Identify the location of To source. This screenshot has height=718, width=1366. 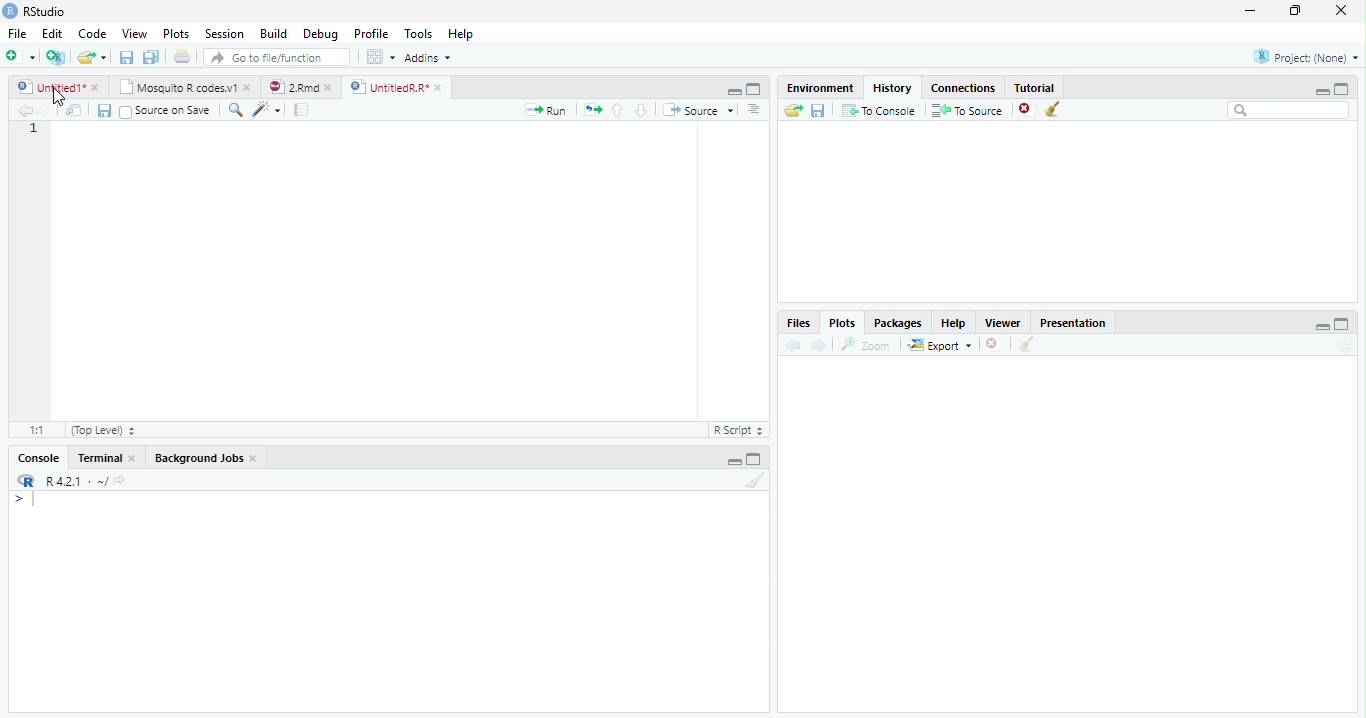
(970, 112).